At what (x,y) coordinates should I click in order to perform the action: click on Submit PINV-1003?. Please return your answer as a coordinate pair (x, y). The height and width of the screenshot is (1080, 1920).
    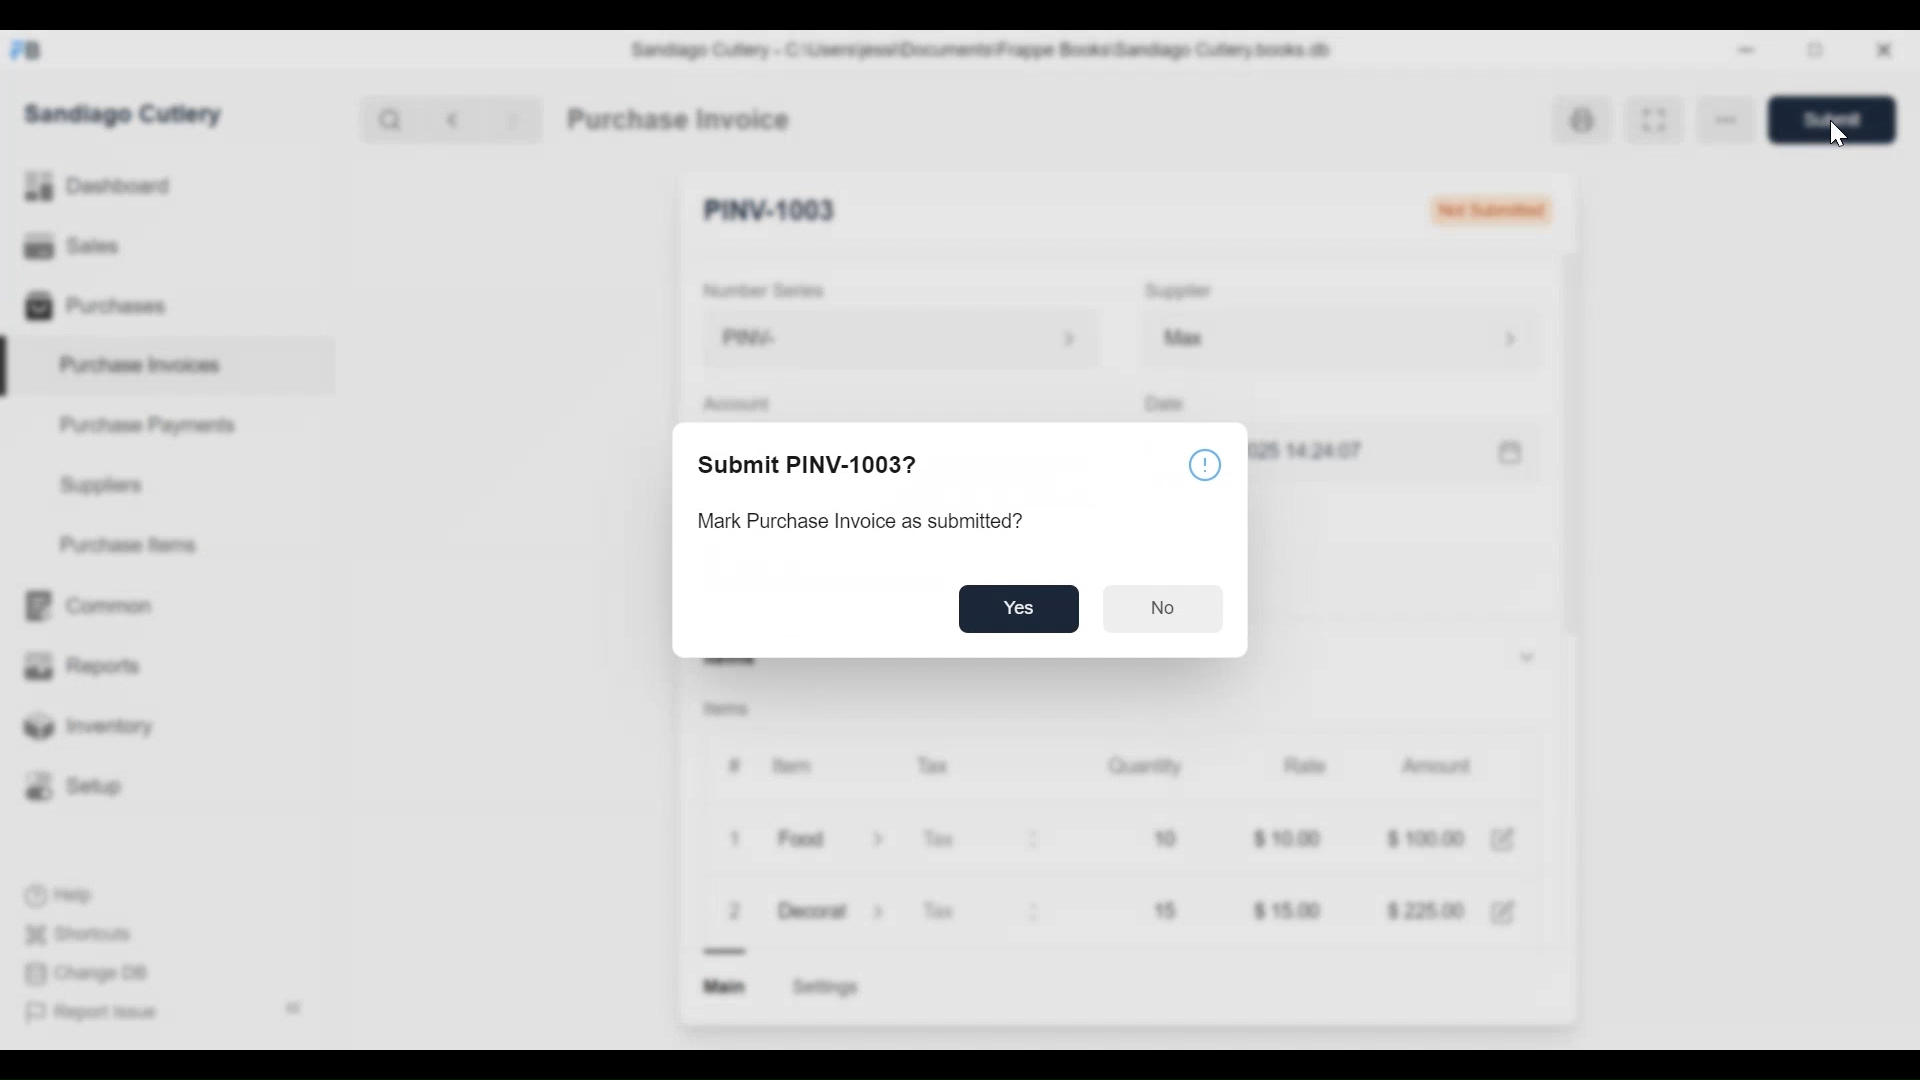
    Looking at the image, I should click on (807, 464).